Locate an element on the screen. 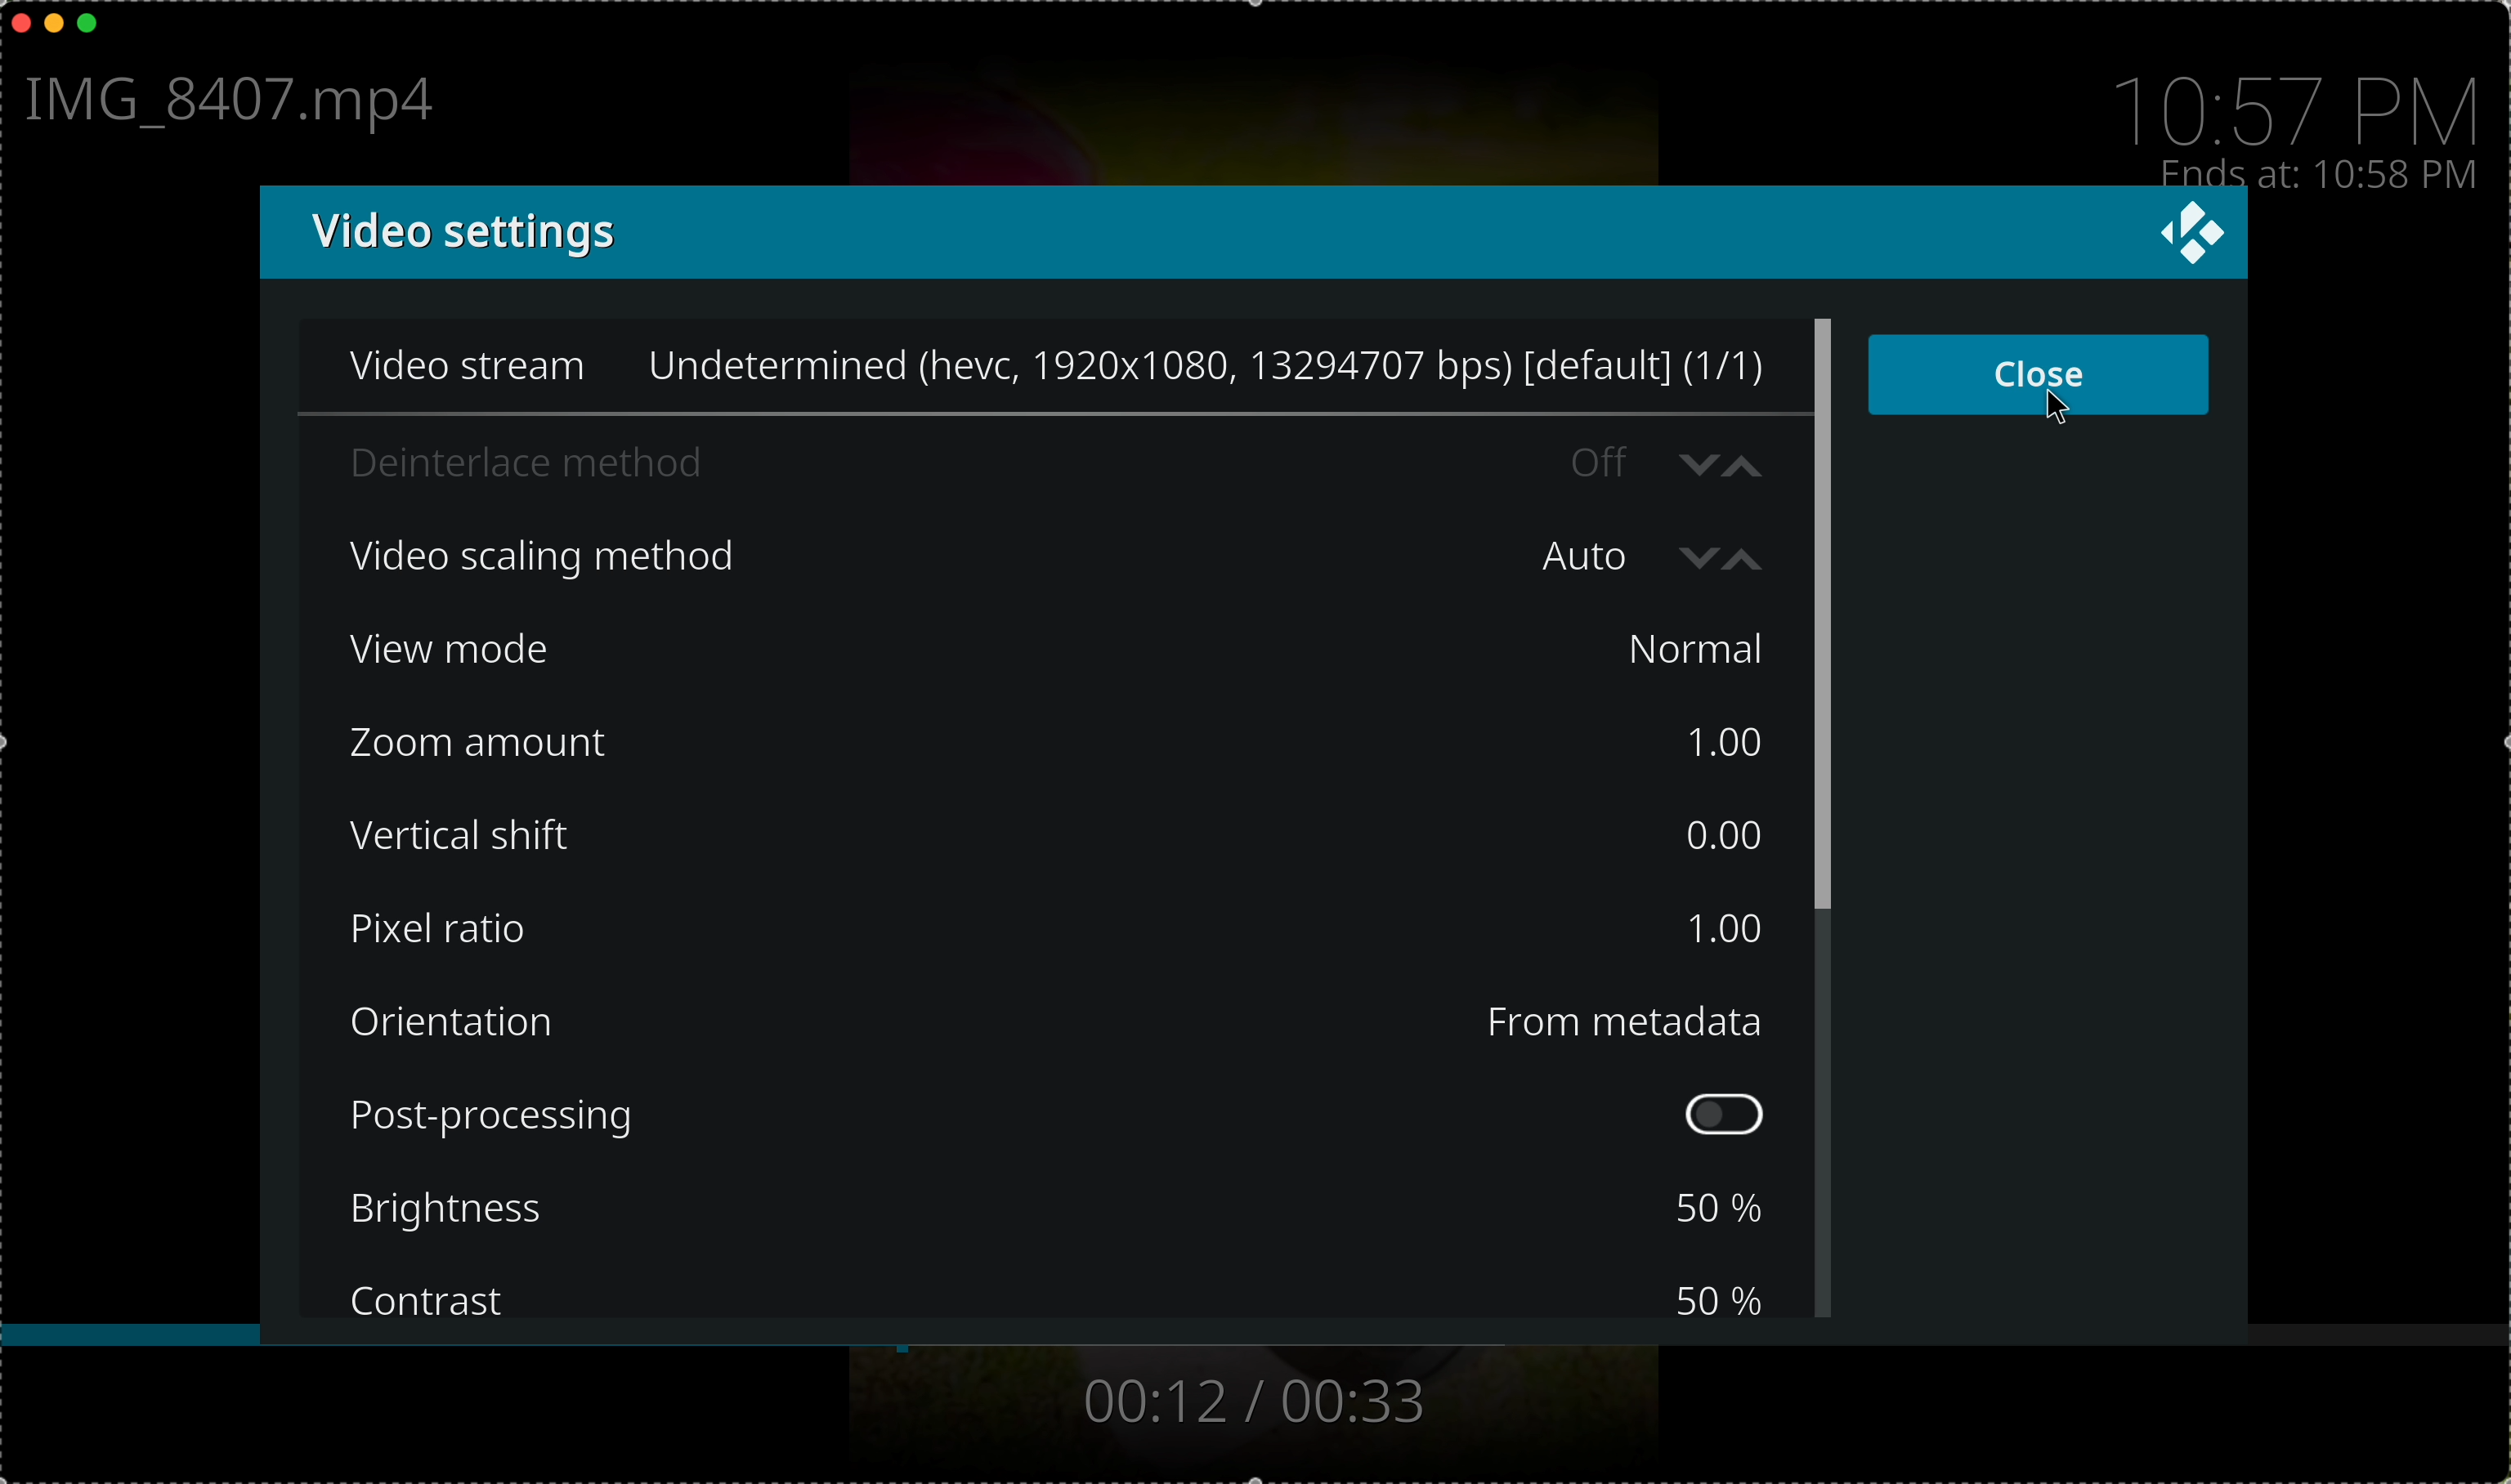  zoom amount  1.00 is located at coordinates (1062, 745).